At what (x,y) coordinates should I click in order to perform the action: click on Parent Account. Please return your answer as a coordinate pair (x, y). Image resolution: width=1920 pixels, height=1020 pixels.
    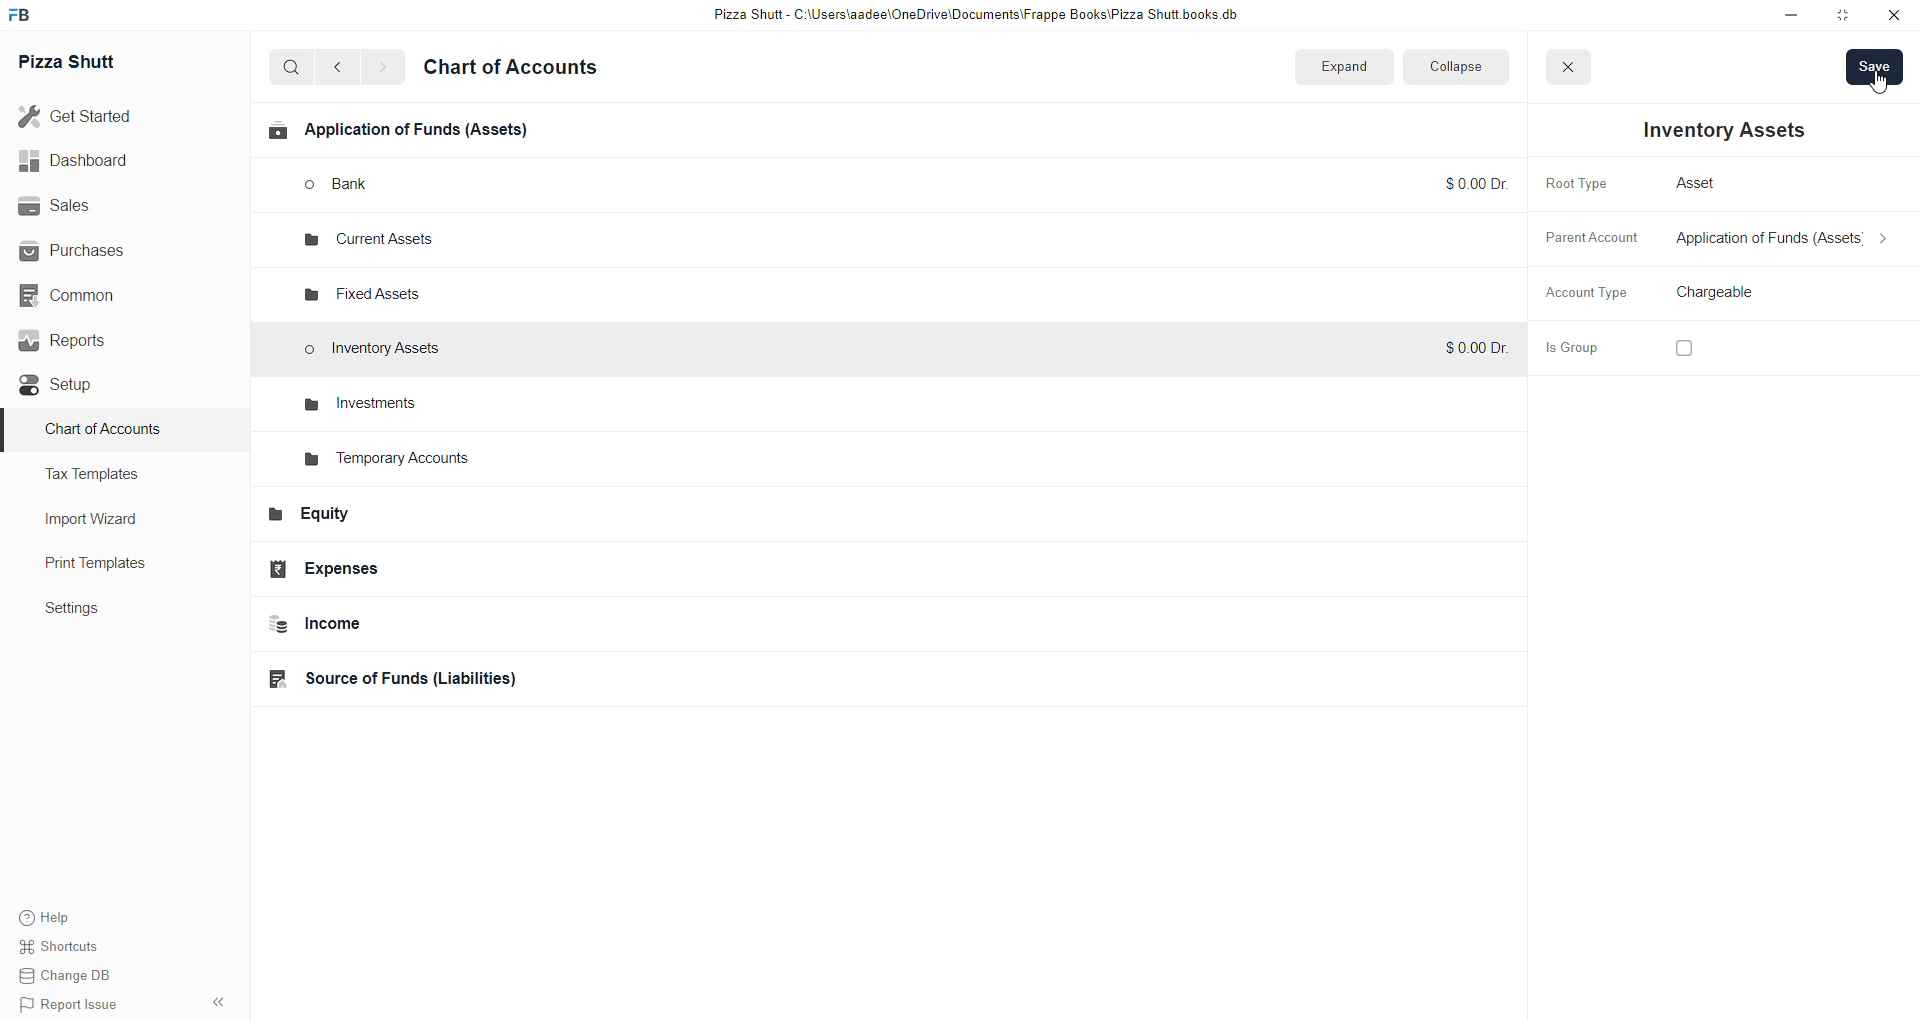
    Looking at the image, I should click on (1577, 240).